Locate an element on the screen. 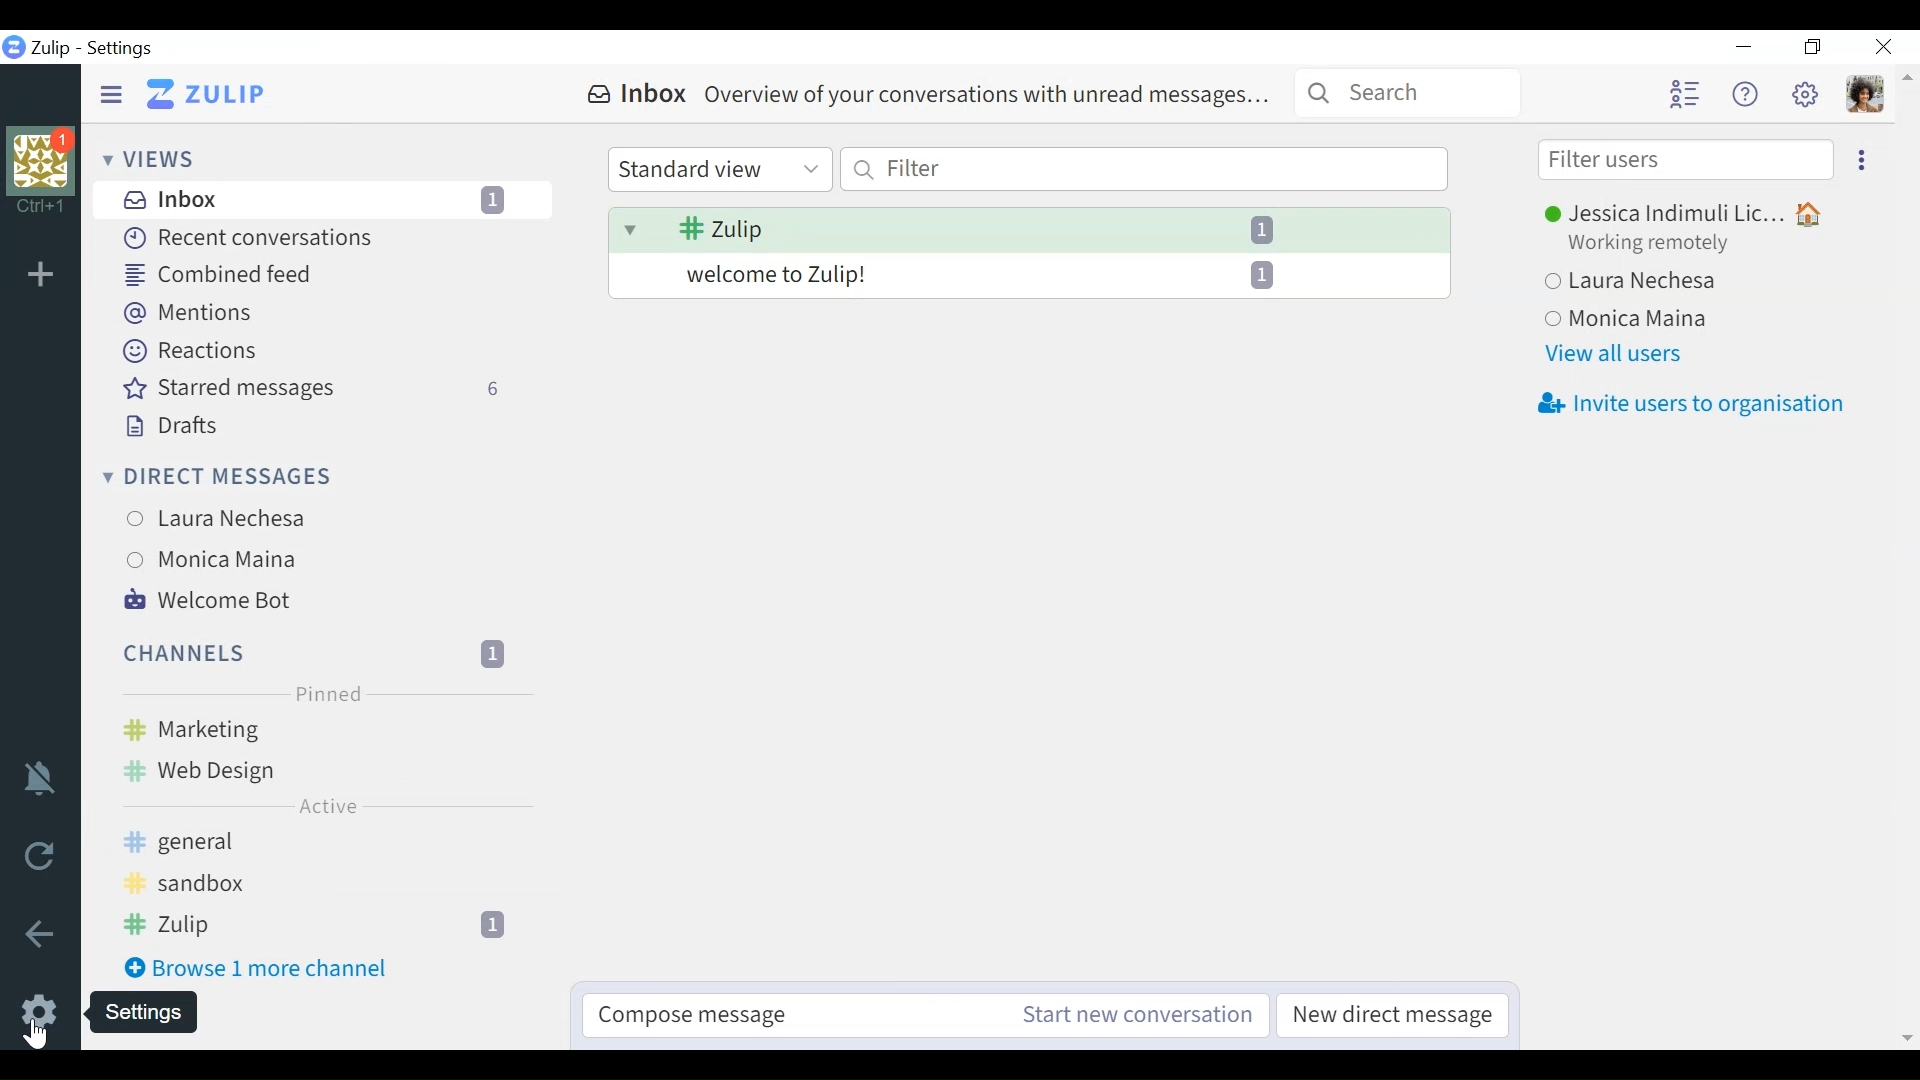 This screenshot has width=1920, height=1080. minimize is located at coordinates (1741, 46).